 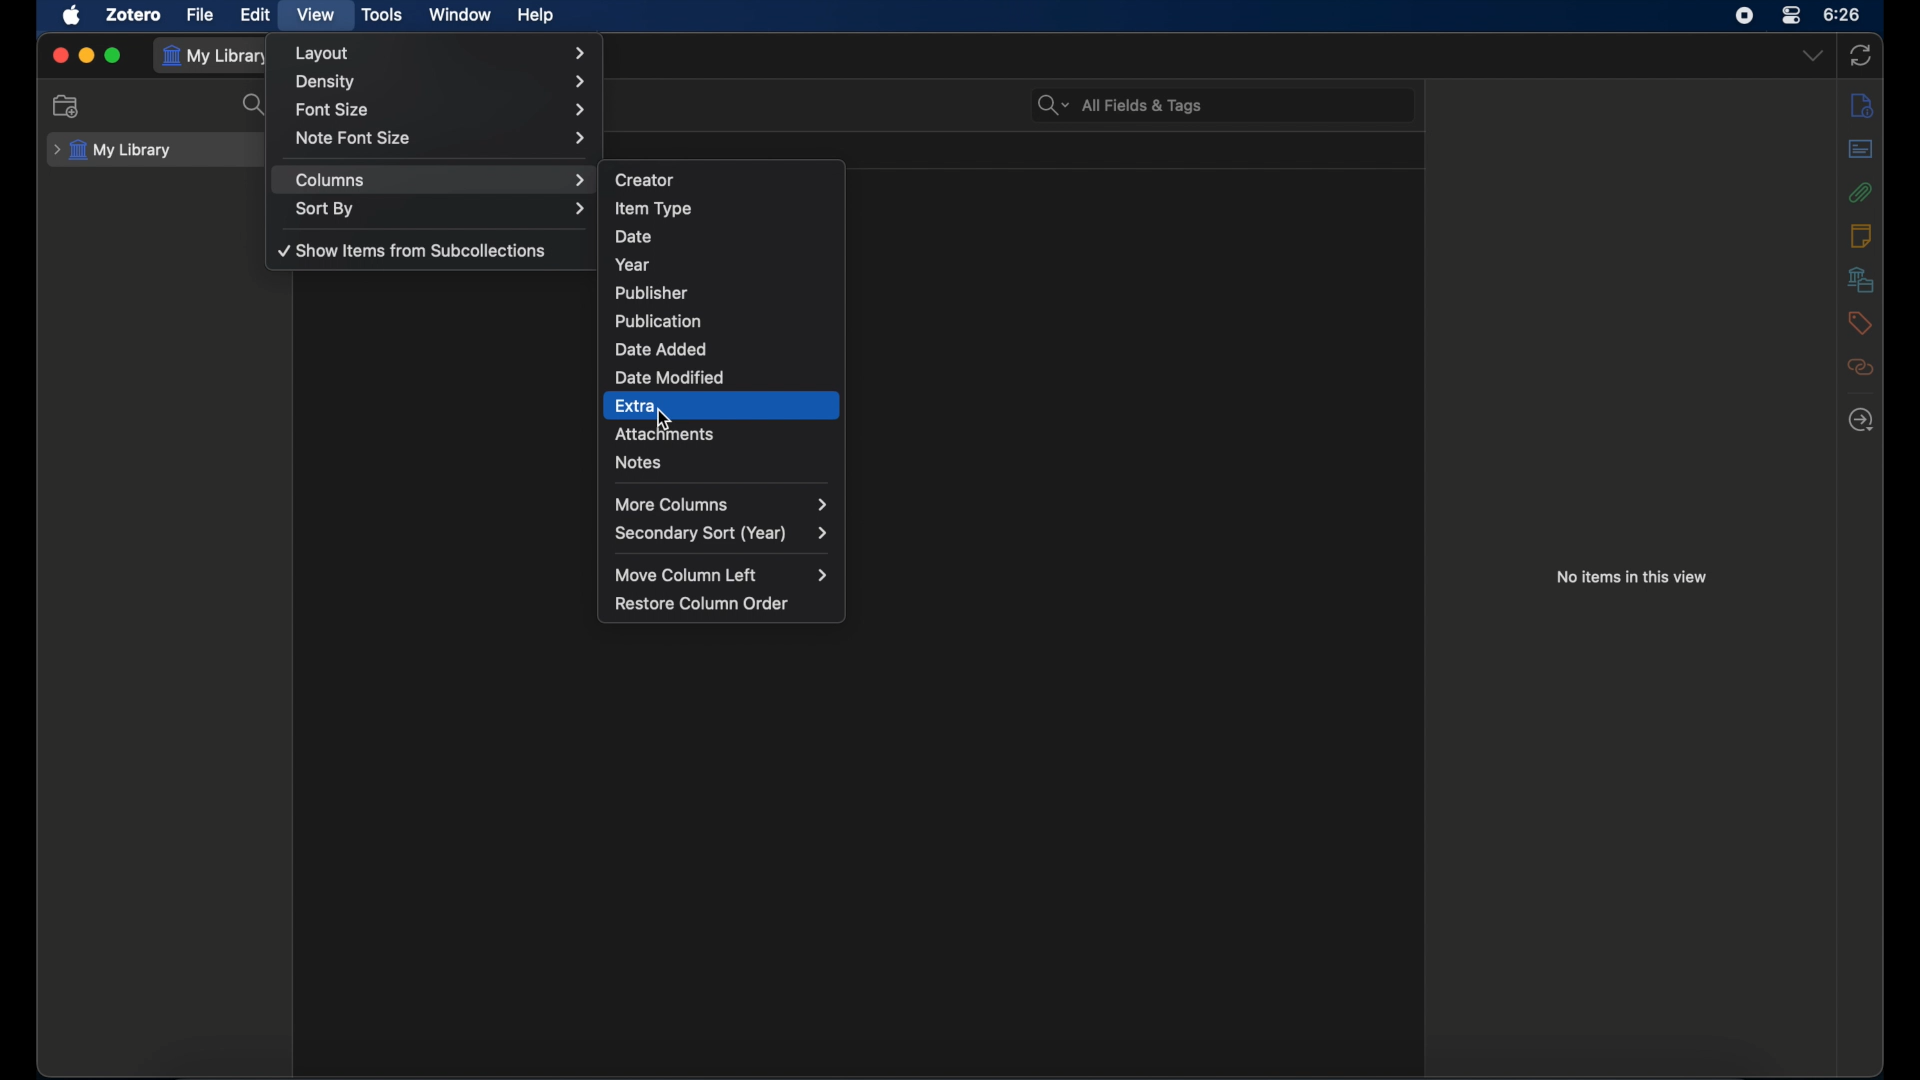 What do you see at coordinates (112, 150) in the screenshot?
I see `my library` at bounding box center [112, 150].